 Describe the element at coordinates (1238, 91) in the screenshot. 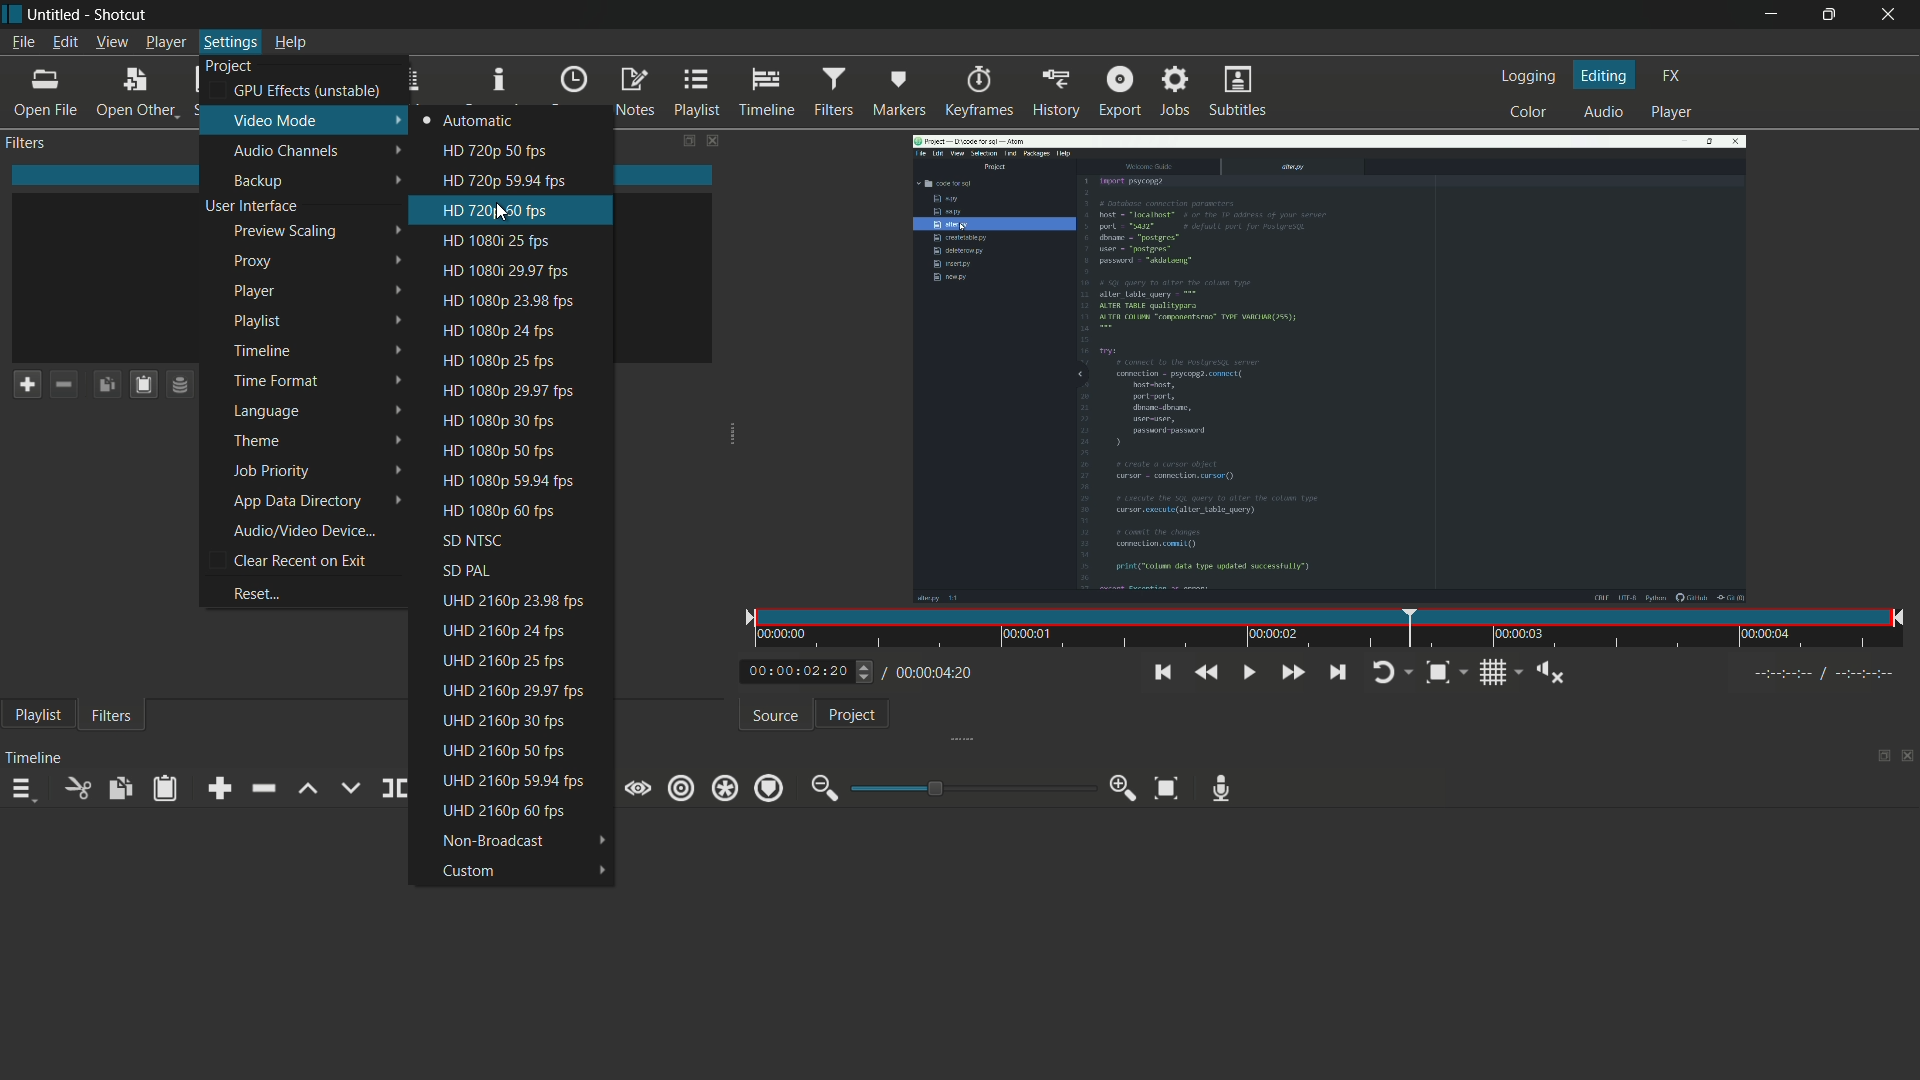

I see `subtitles` at that location.